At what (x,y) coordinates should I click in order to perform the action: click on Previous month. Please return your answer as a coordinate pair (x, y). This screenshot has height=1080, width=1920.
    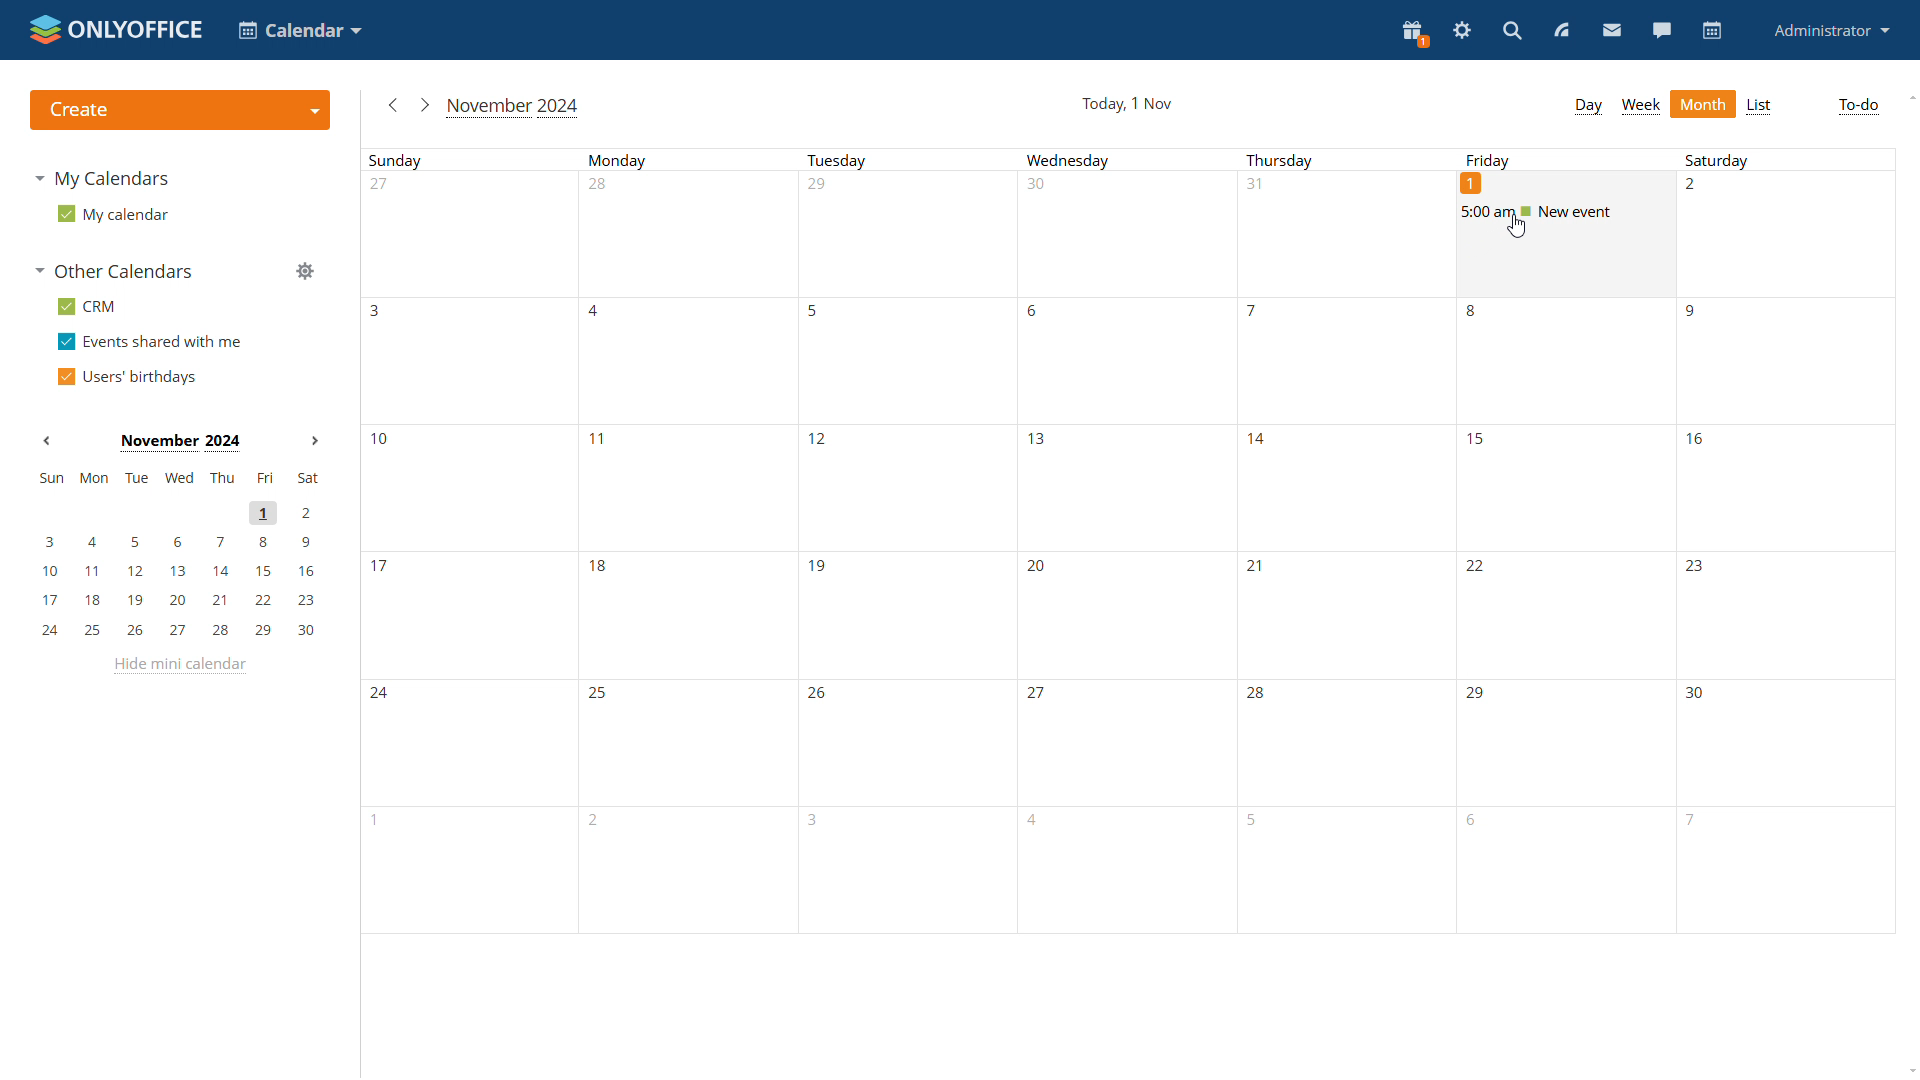
    Looking at the image, I should click on (47, 440).